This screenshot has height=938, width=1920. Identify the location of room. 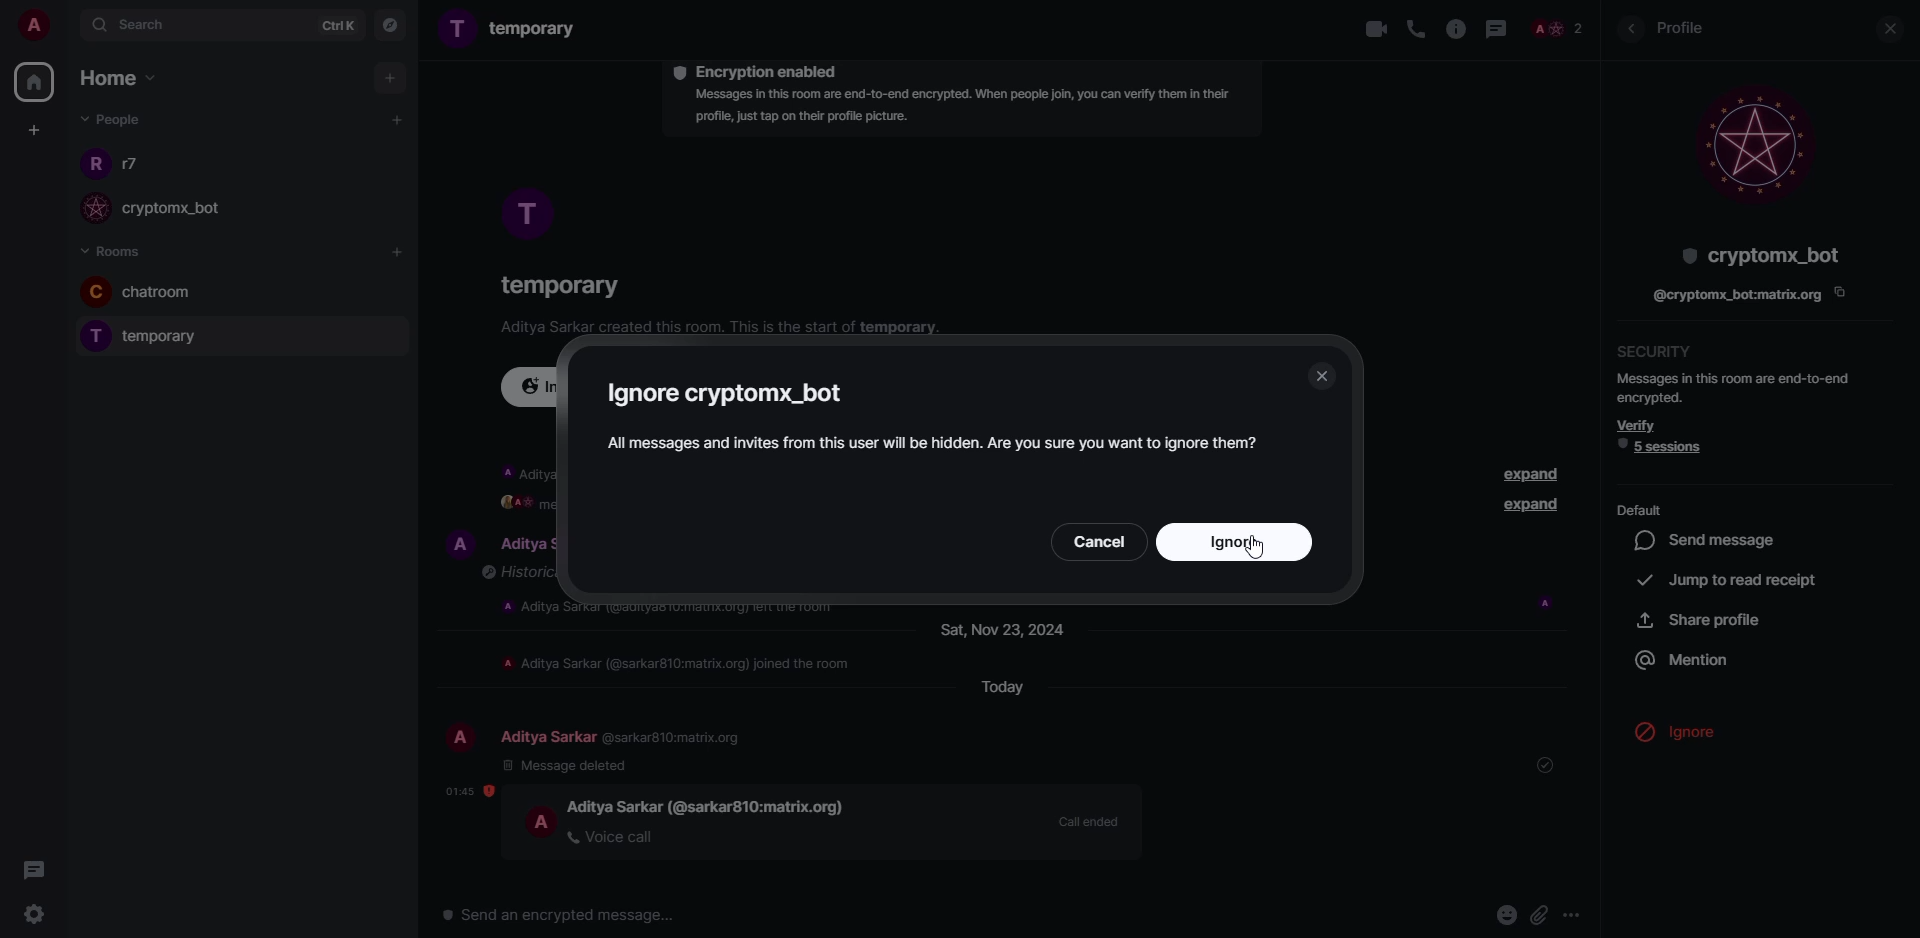
(512, 29).